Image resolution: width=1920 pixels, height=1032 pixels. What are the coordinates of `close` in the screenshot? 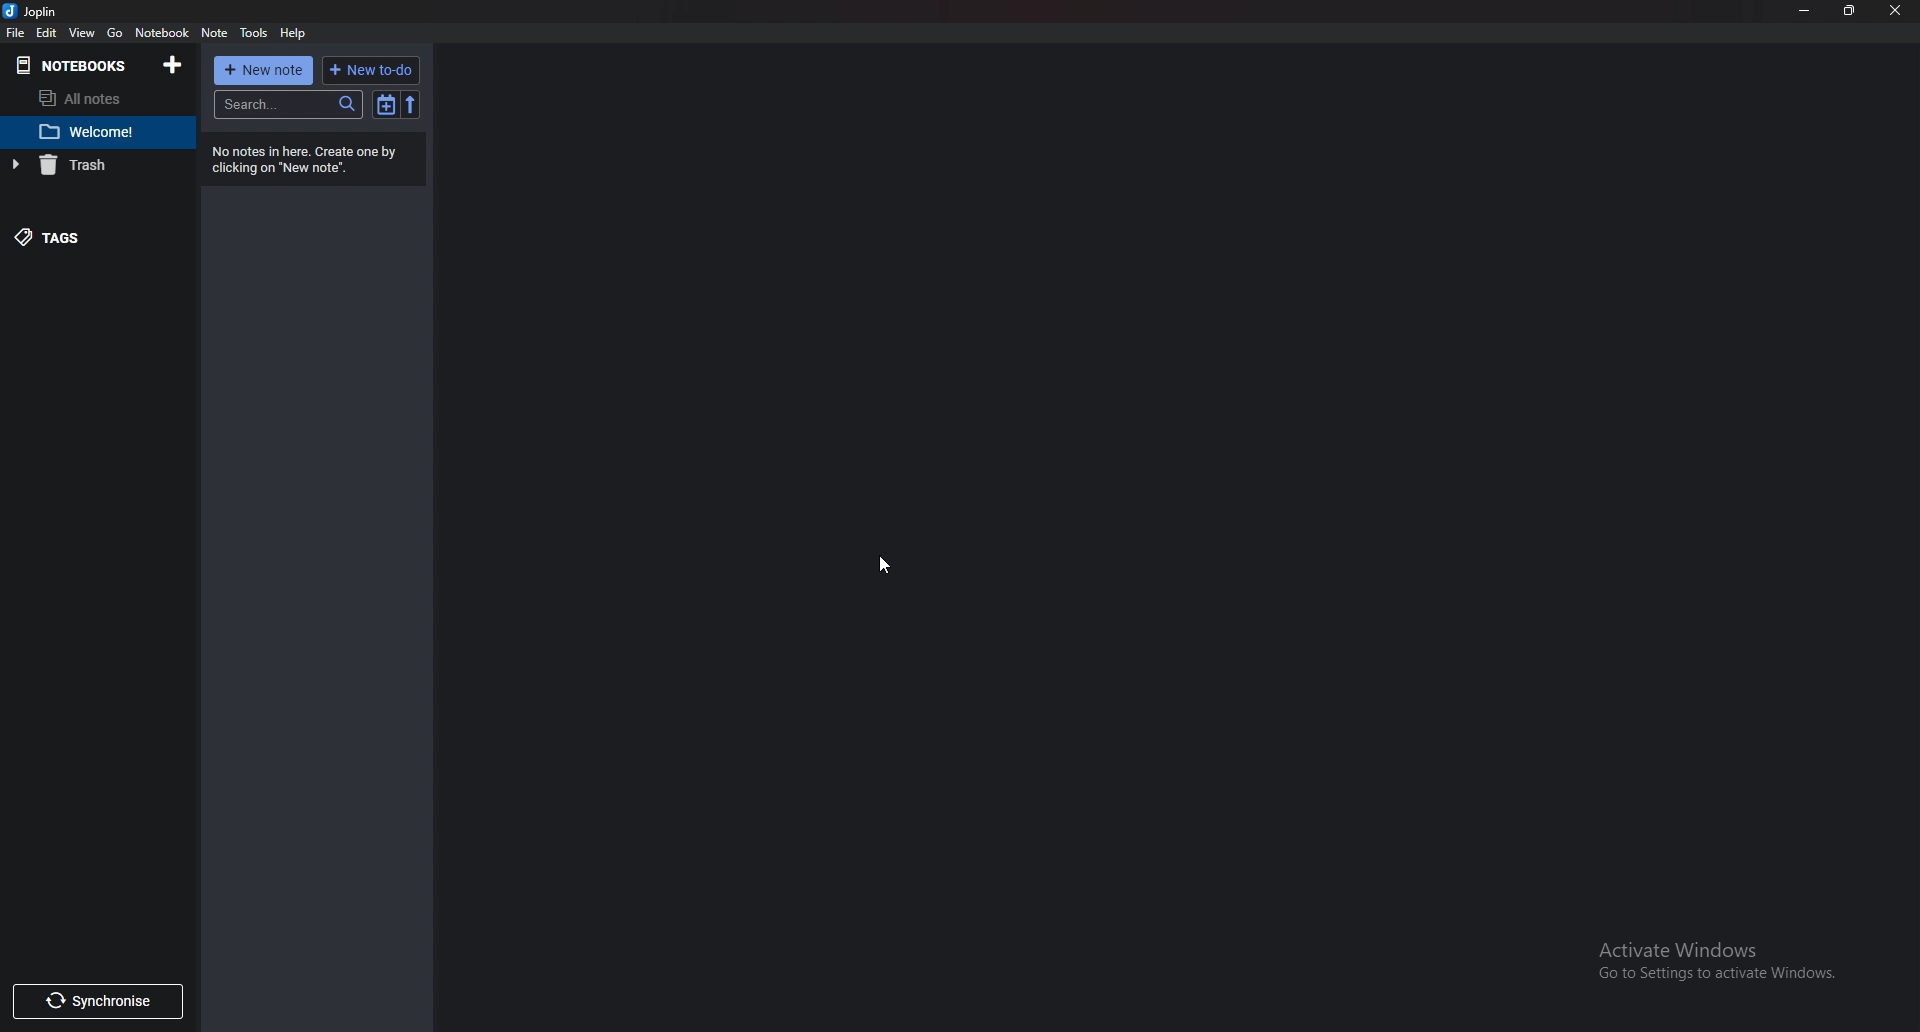 It's located at (1895, 10).